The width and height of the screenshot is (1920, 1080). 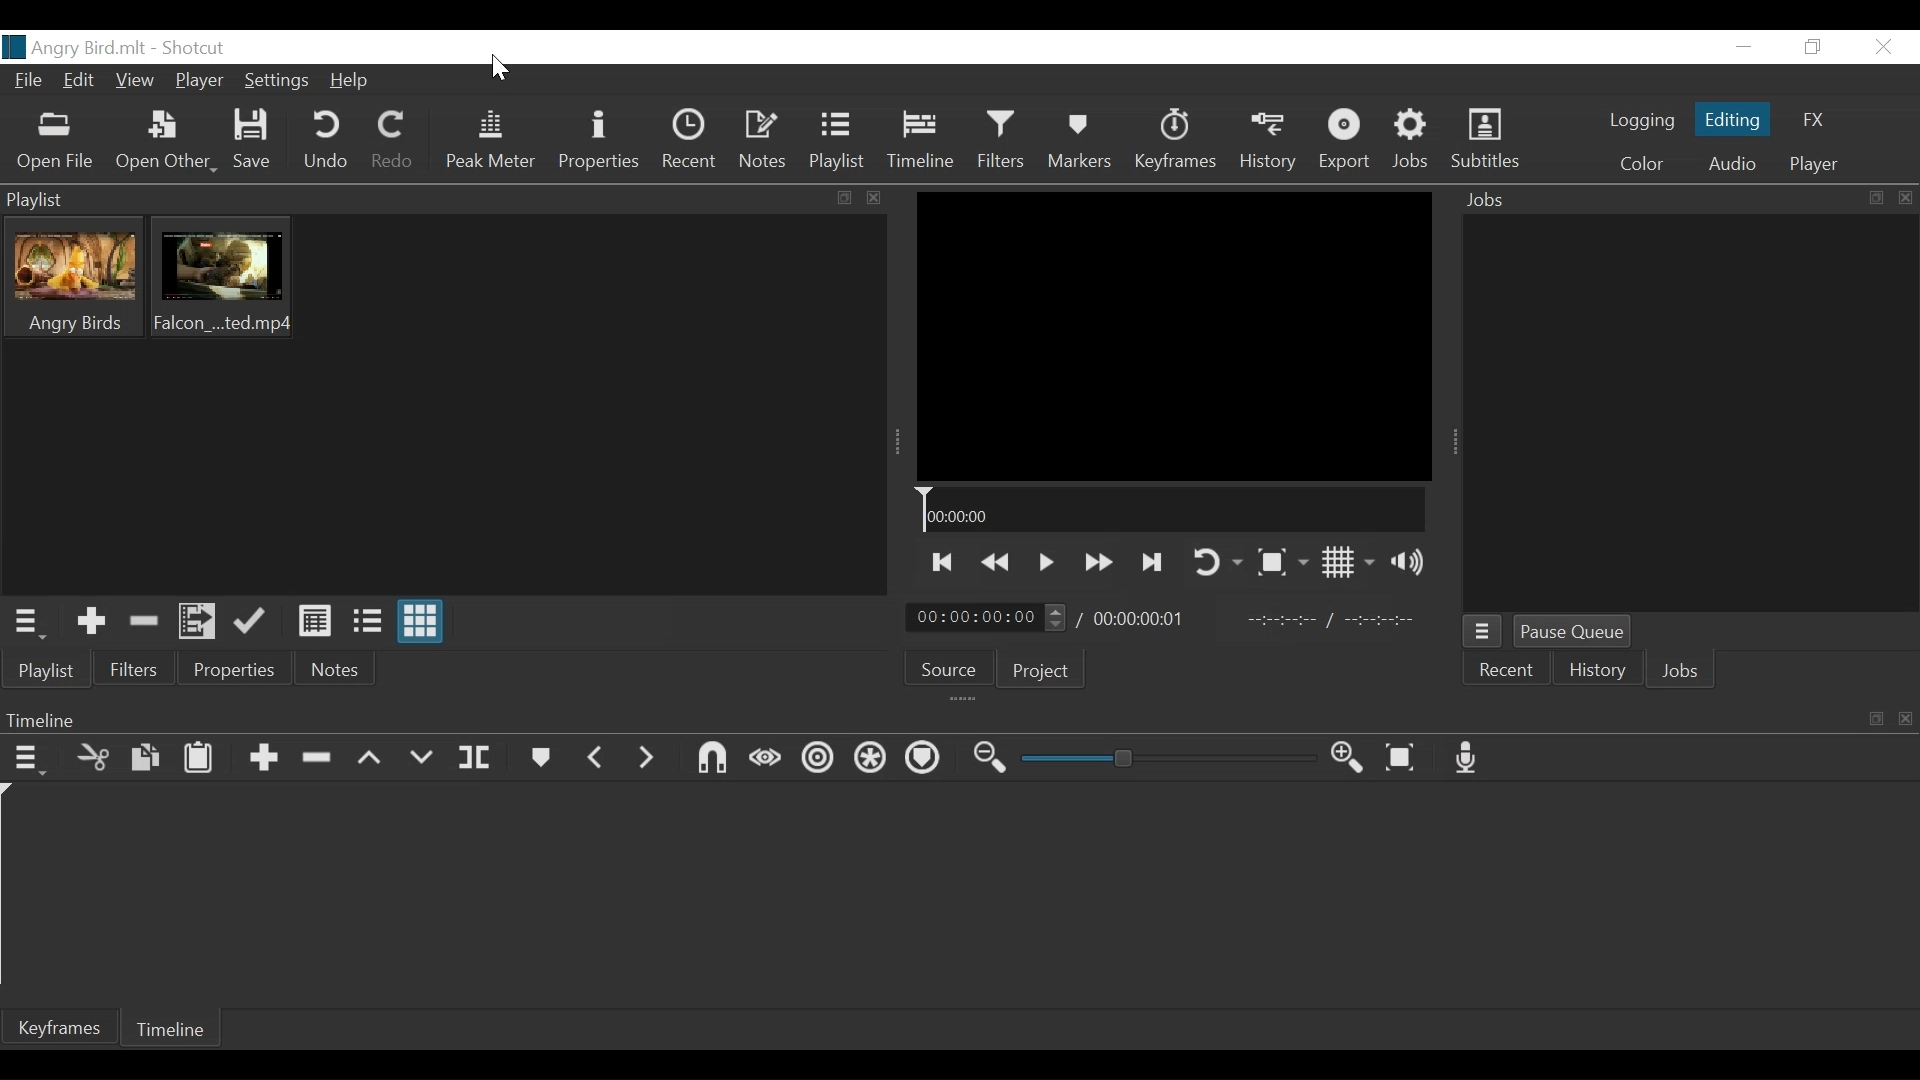 I want to click on History, so click(x=1599, y=673).